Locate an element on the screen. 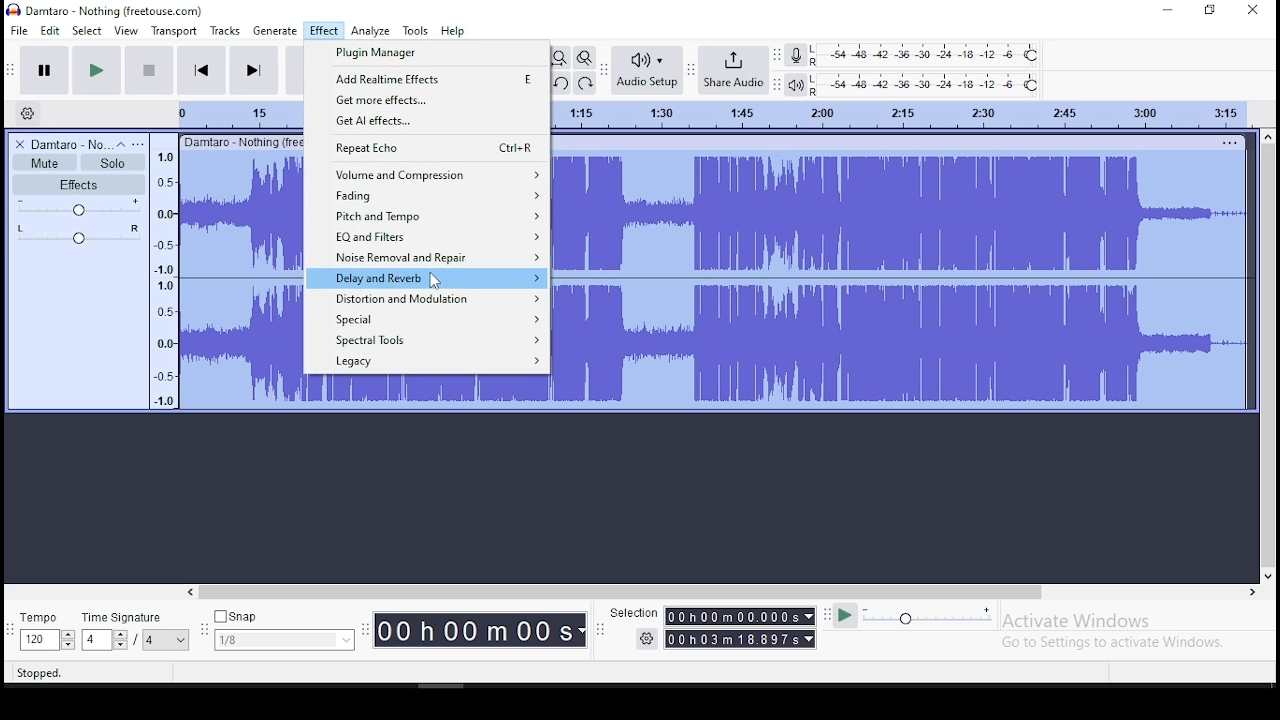 This screenshot has height=720, width=1280. audio setup is located at coordinates (647, 69).